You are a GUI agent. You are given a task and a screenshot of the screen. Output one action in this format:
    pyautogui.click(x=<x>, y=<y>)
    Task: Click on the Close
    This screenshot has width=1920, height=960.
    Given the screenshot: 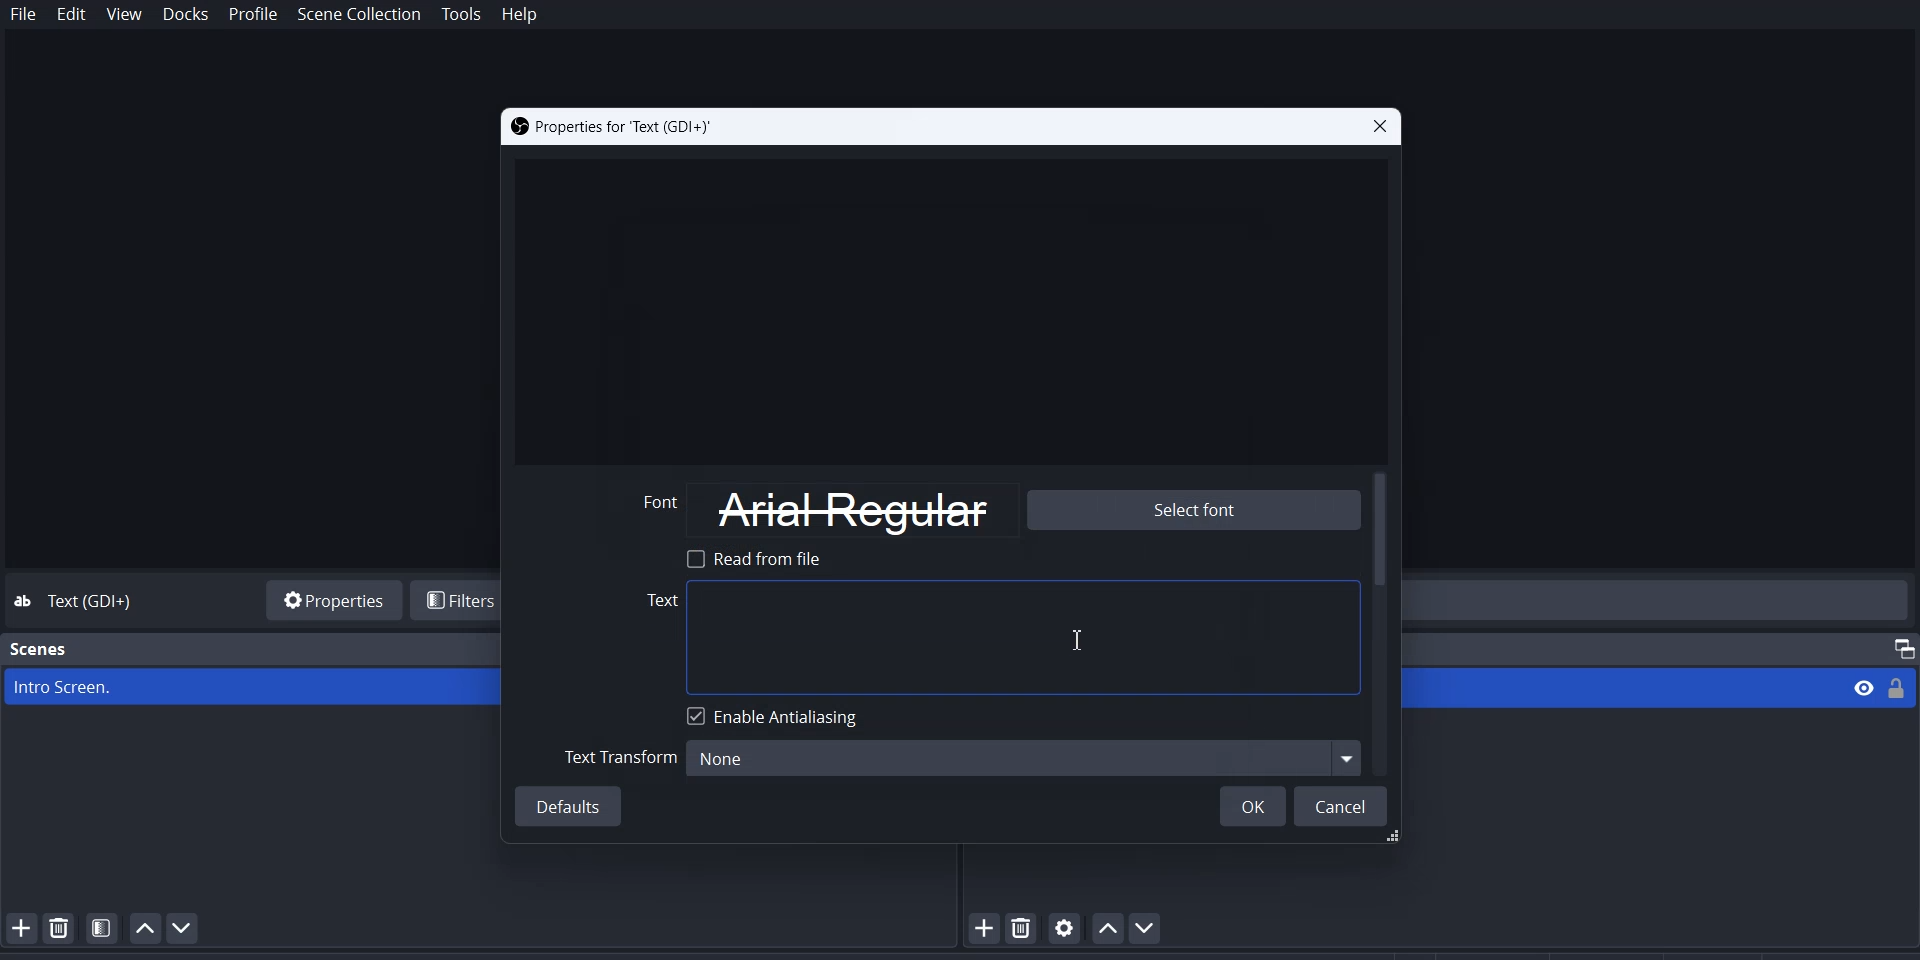 What is the action you would take?
    pyautogui.click(x=1377, y=127)
    